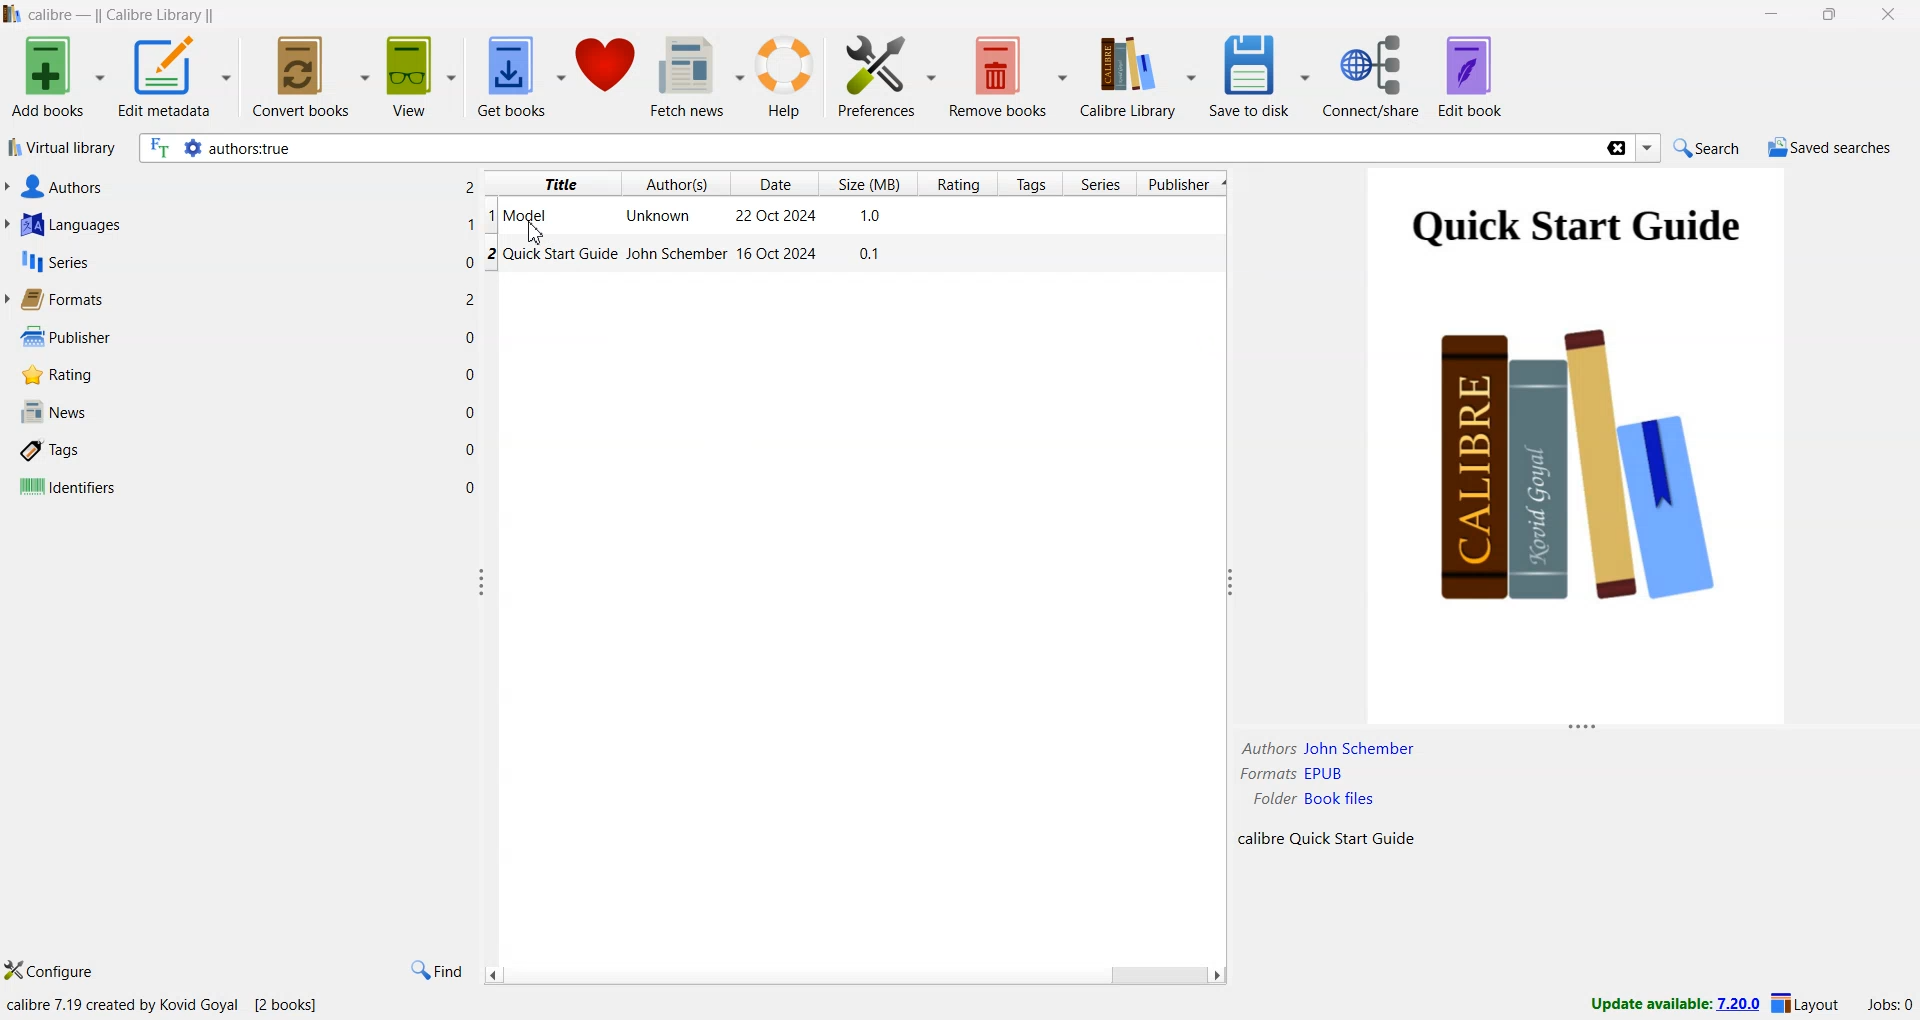 Image resolution: width=1920 pixels, height=1020 pixels. Describe the element at coordinates (1471, 76) in the screenshot. I see `edit book` at that location.